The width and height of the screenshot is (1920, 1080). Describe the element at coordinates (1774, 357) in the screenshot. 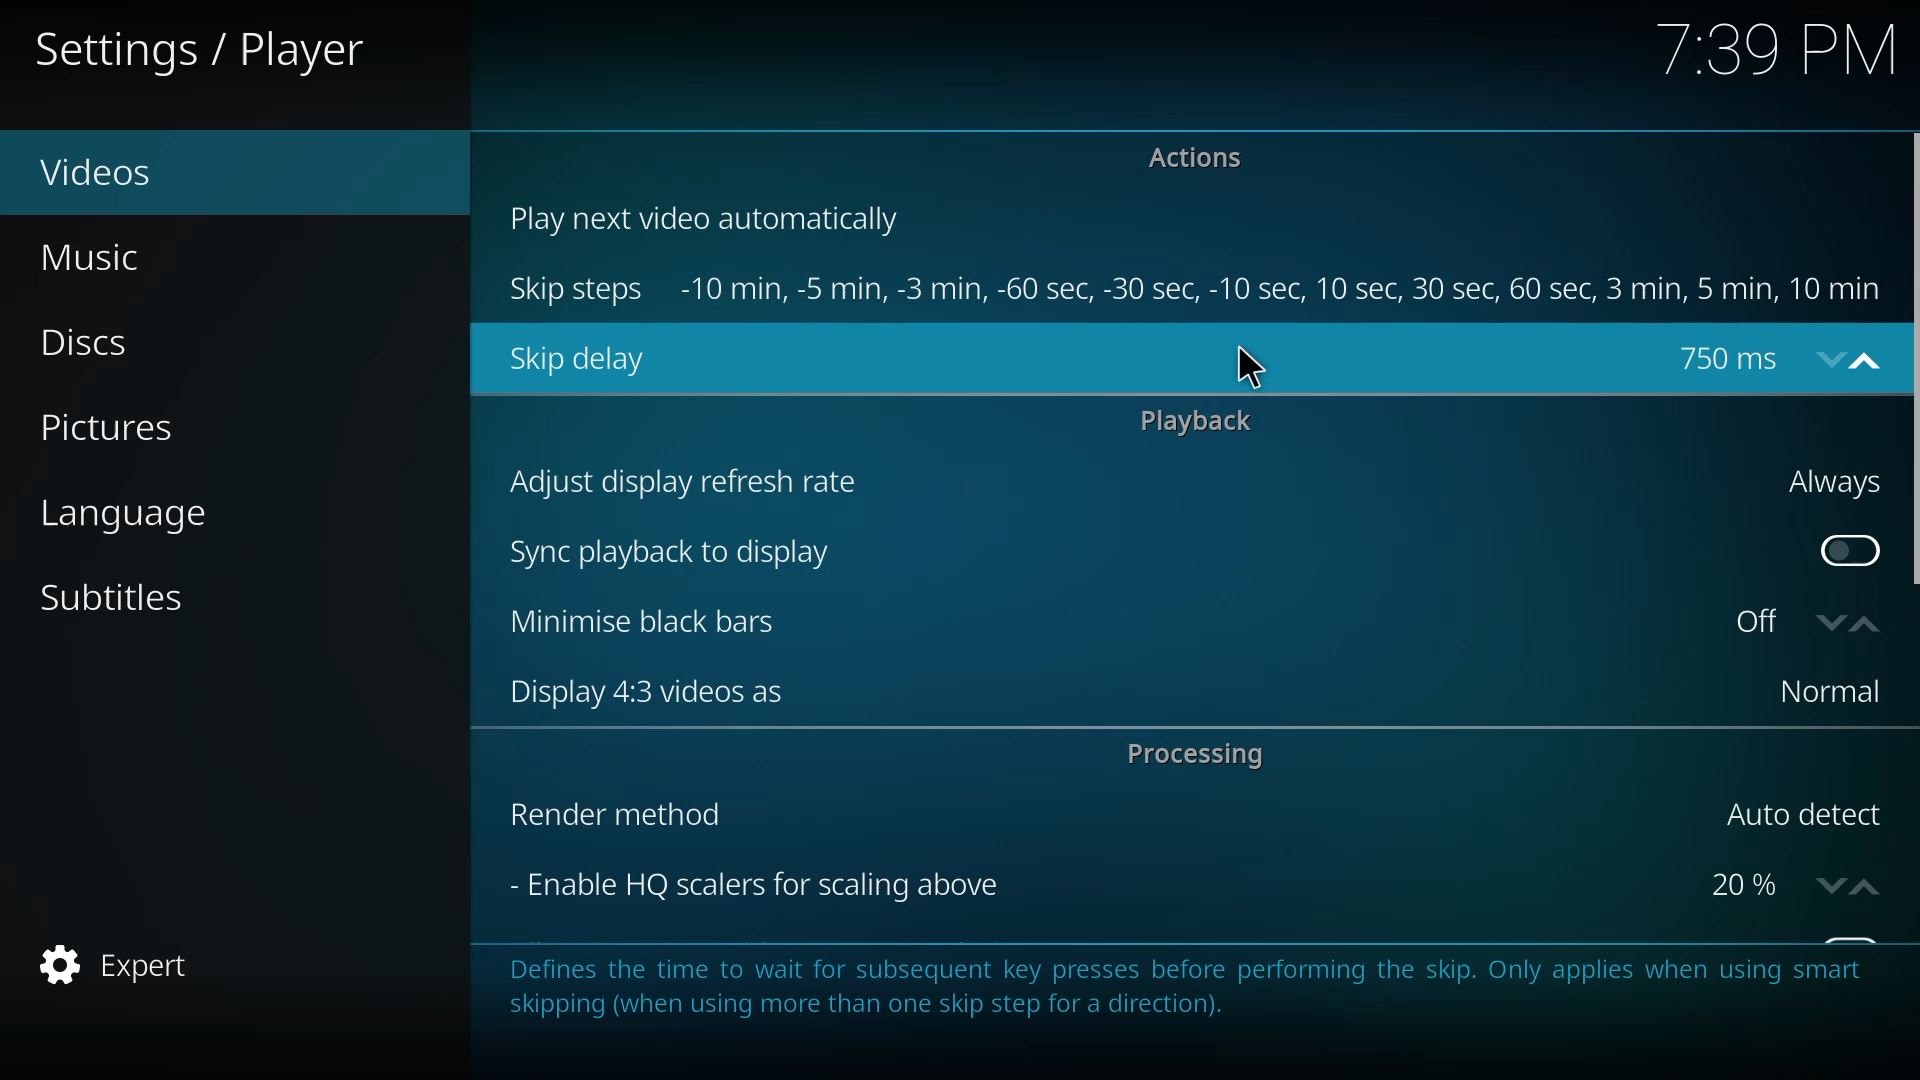

I see `delay select` at that location.